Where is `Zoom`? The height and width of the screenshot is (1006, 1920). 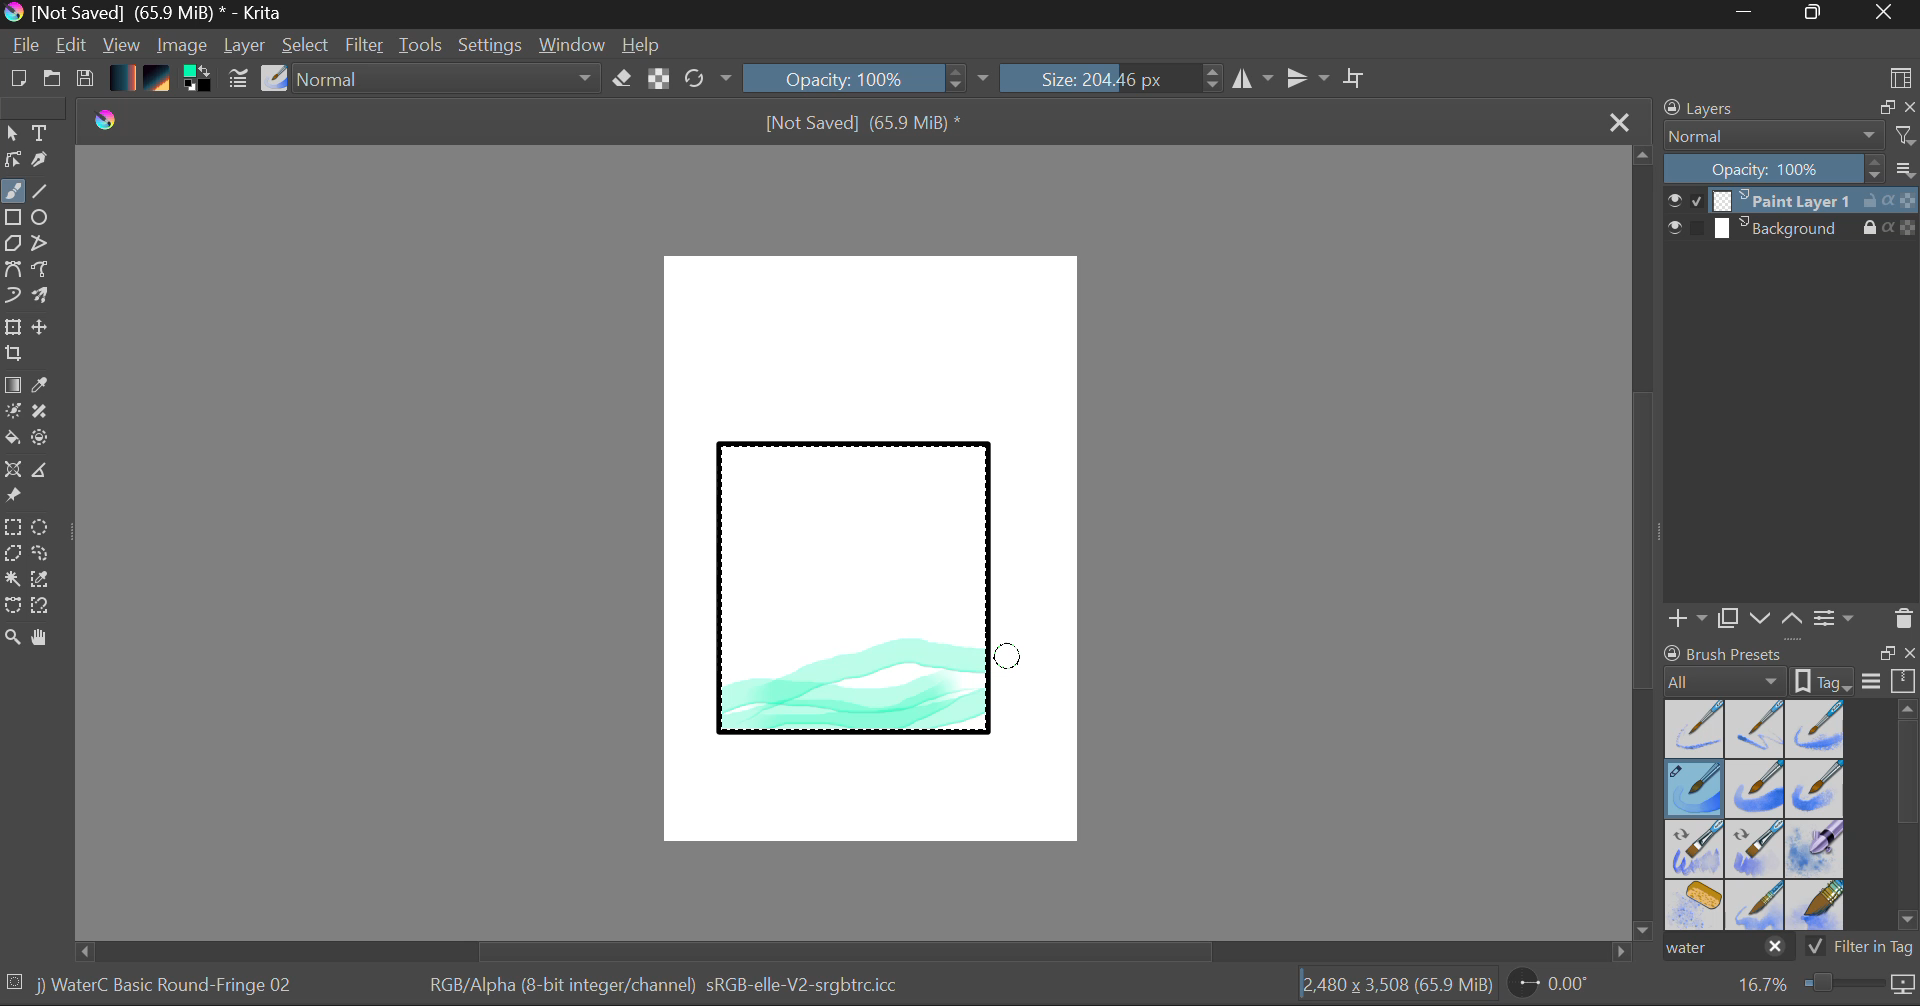
Zoom is located at coordinates (13, 639).